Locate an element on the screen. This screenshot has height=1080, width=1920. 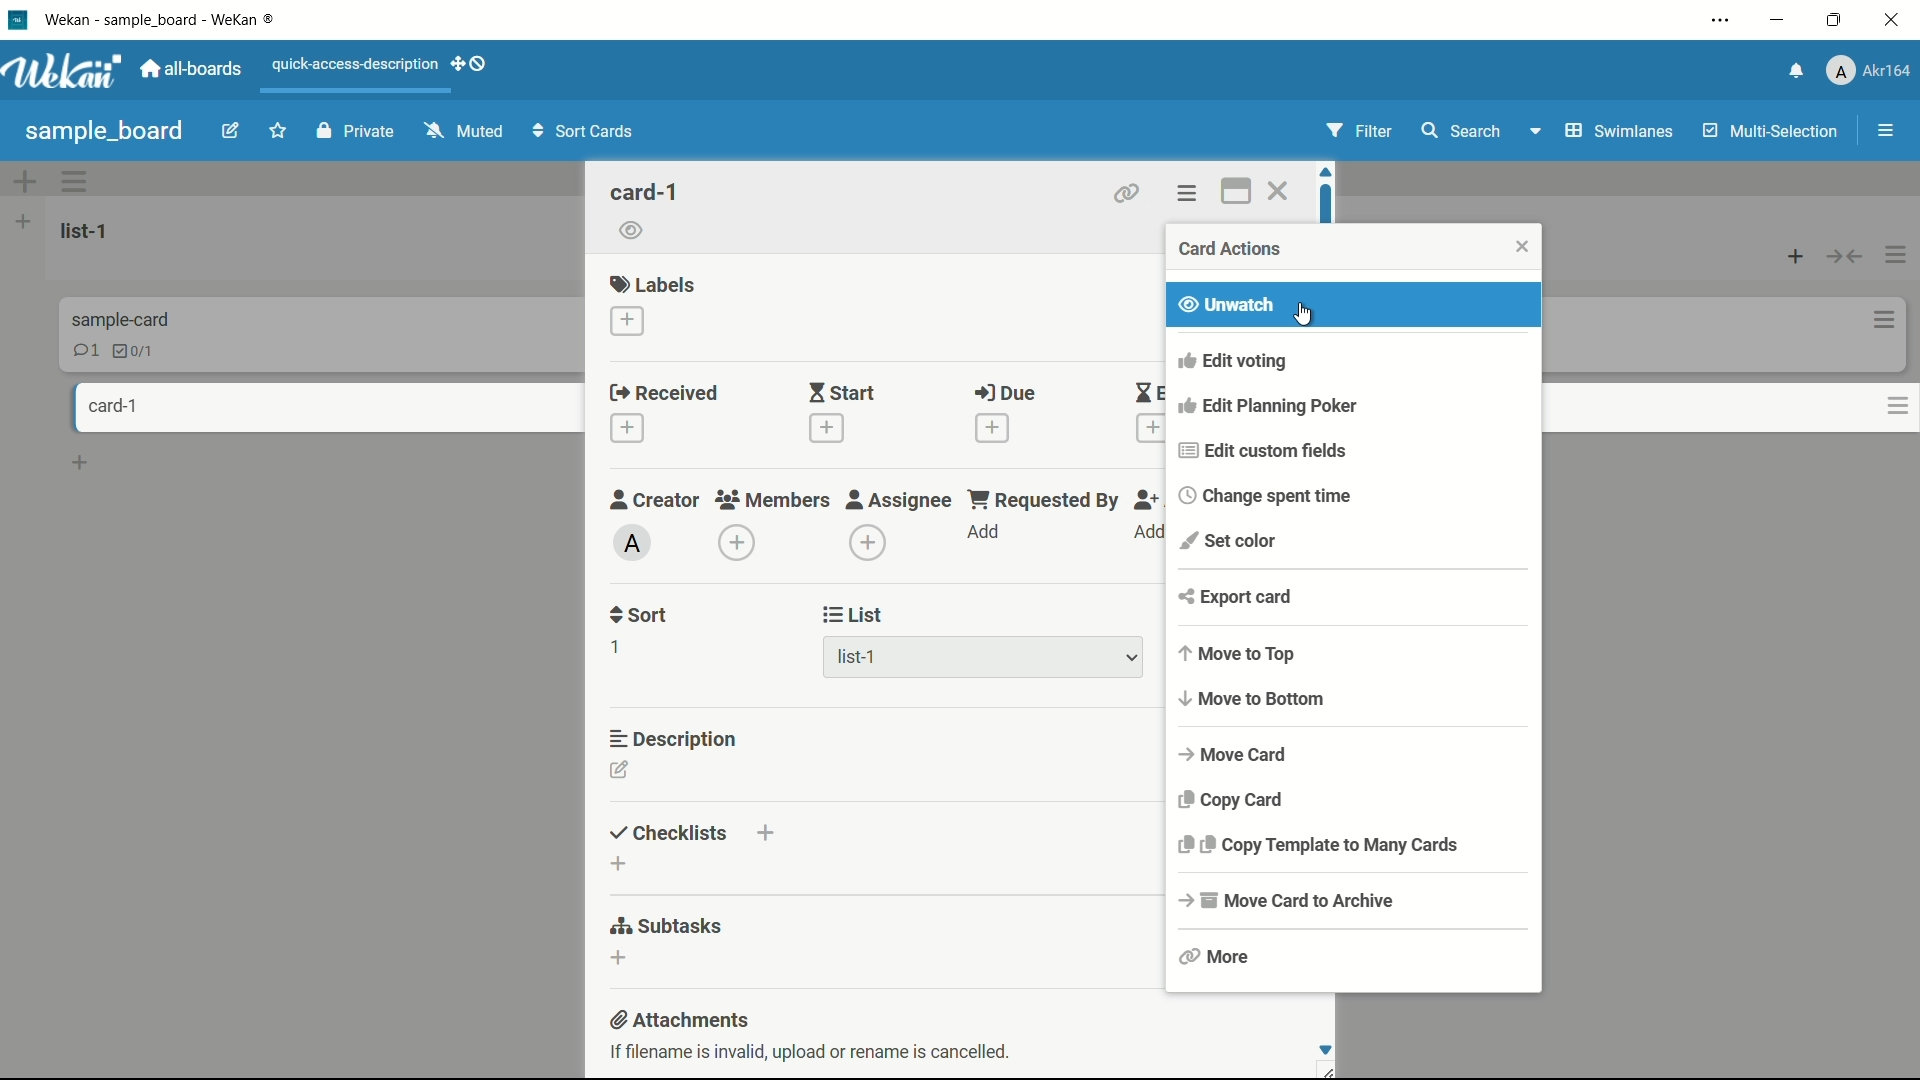
favorite is located at coordinates (279, 132).